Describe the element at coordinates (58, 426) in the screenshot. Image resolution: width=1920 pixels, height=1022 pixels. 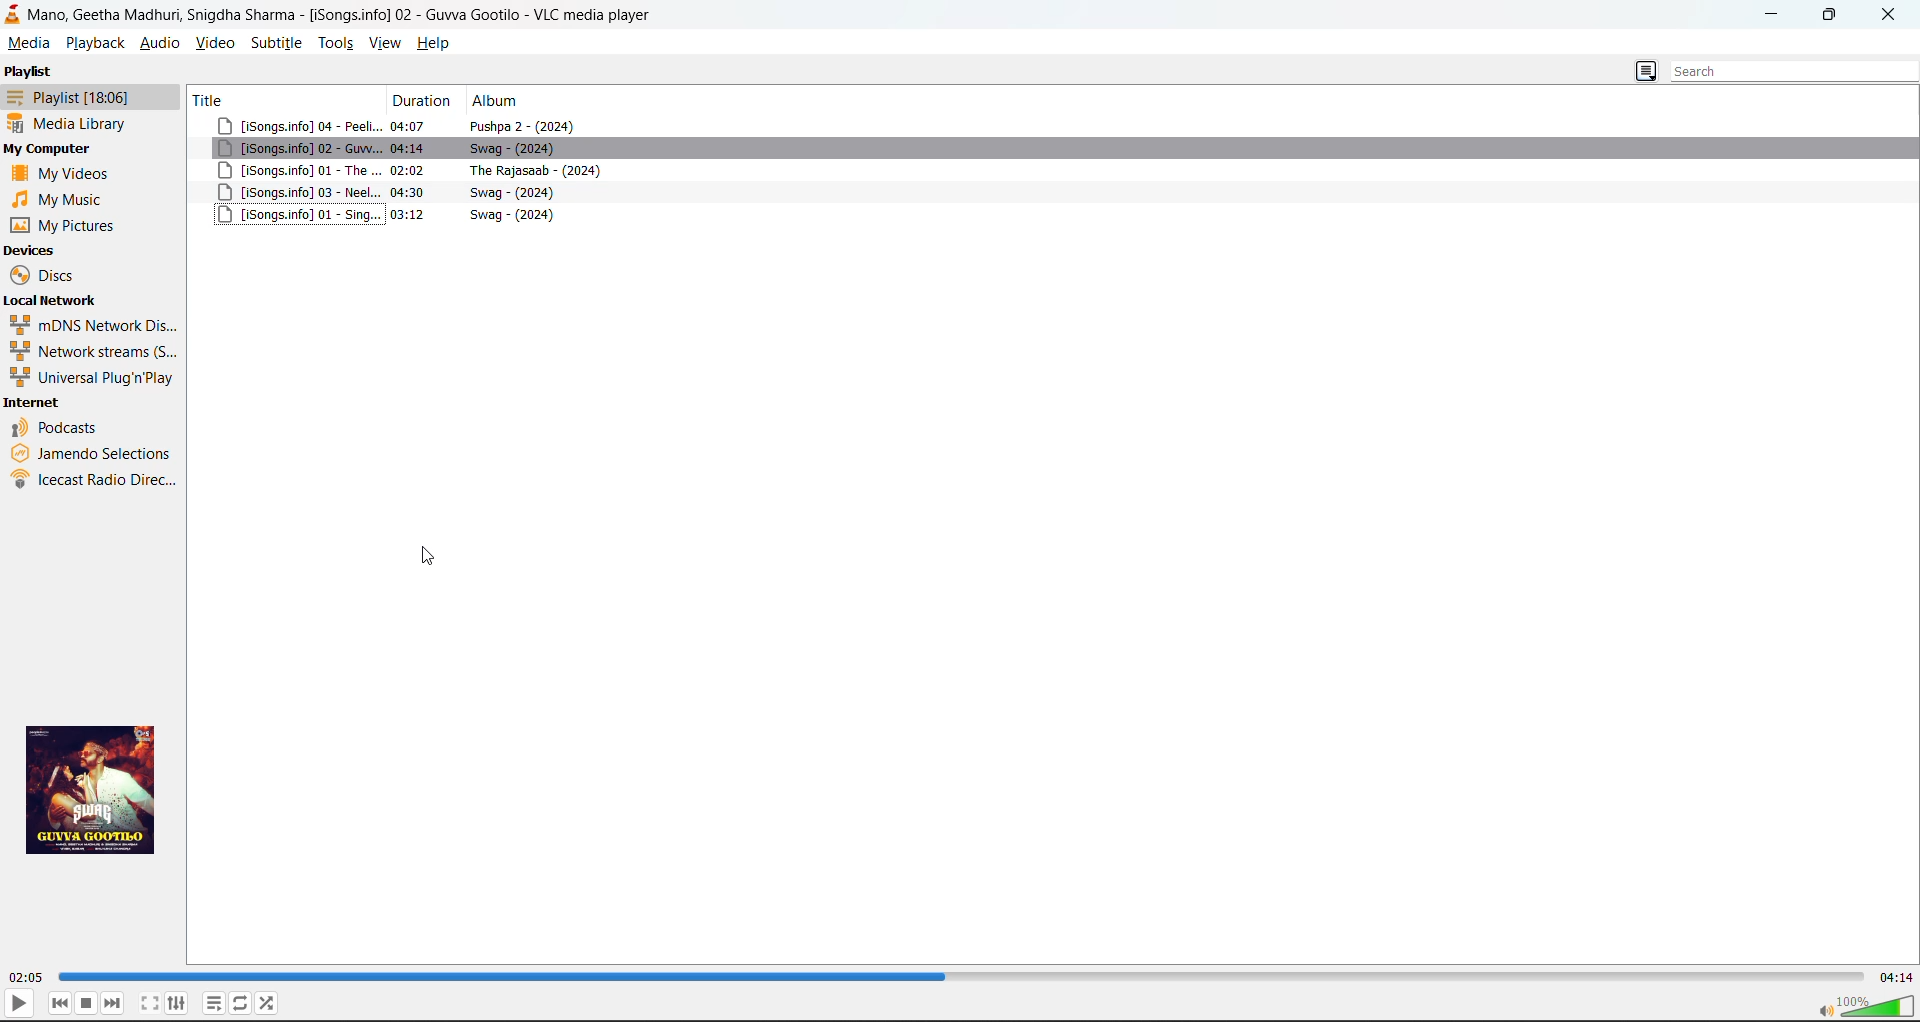
I see `podcasts` at that location.